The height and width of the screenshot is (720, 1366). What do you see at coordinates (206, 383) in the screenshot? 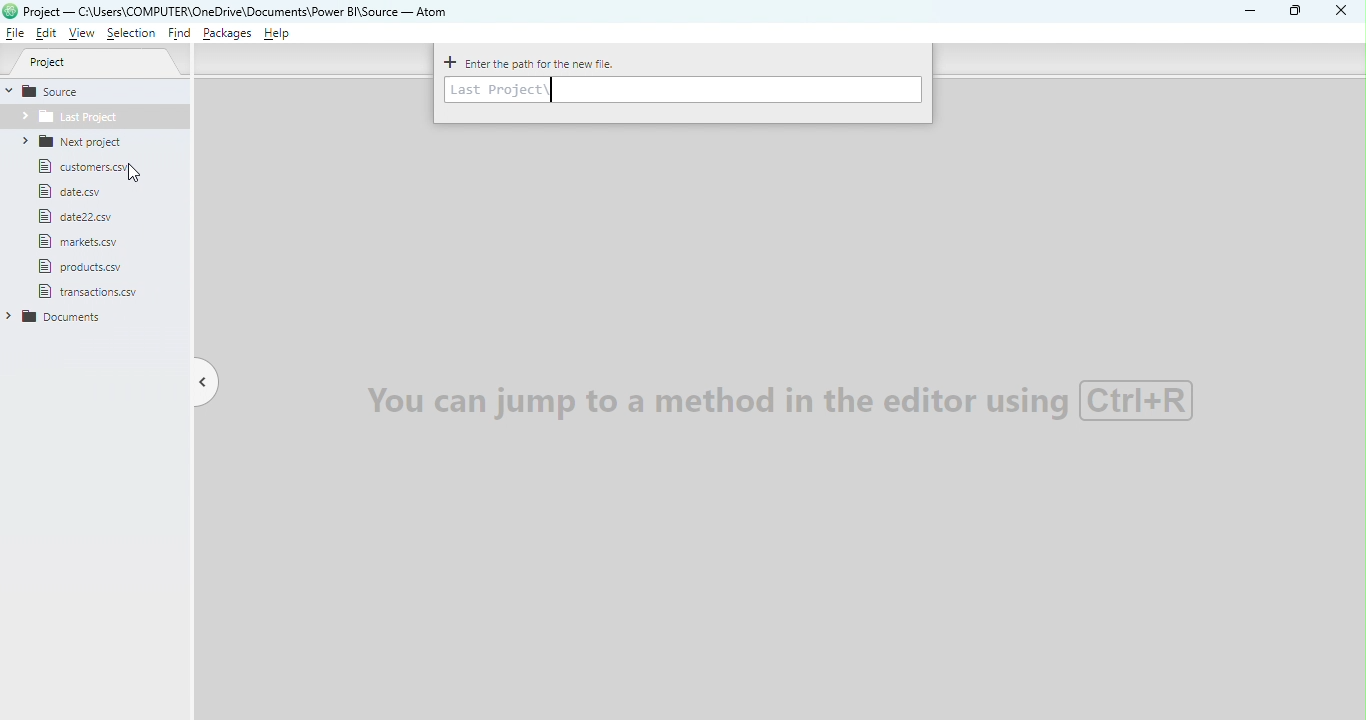
I see `Toggle tree view` at bounding box center [206, 383].